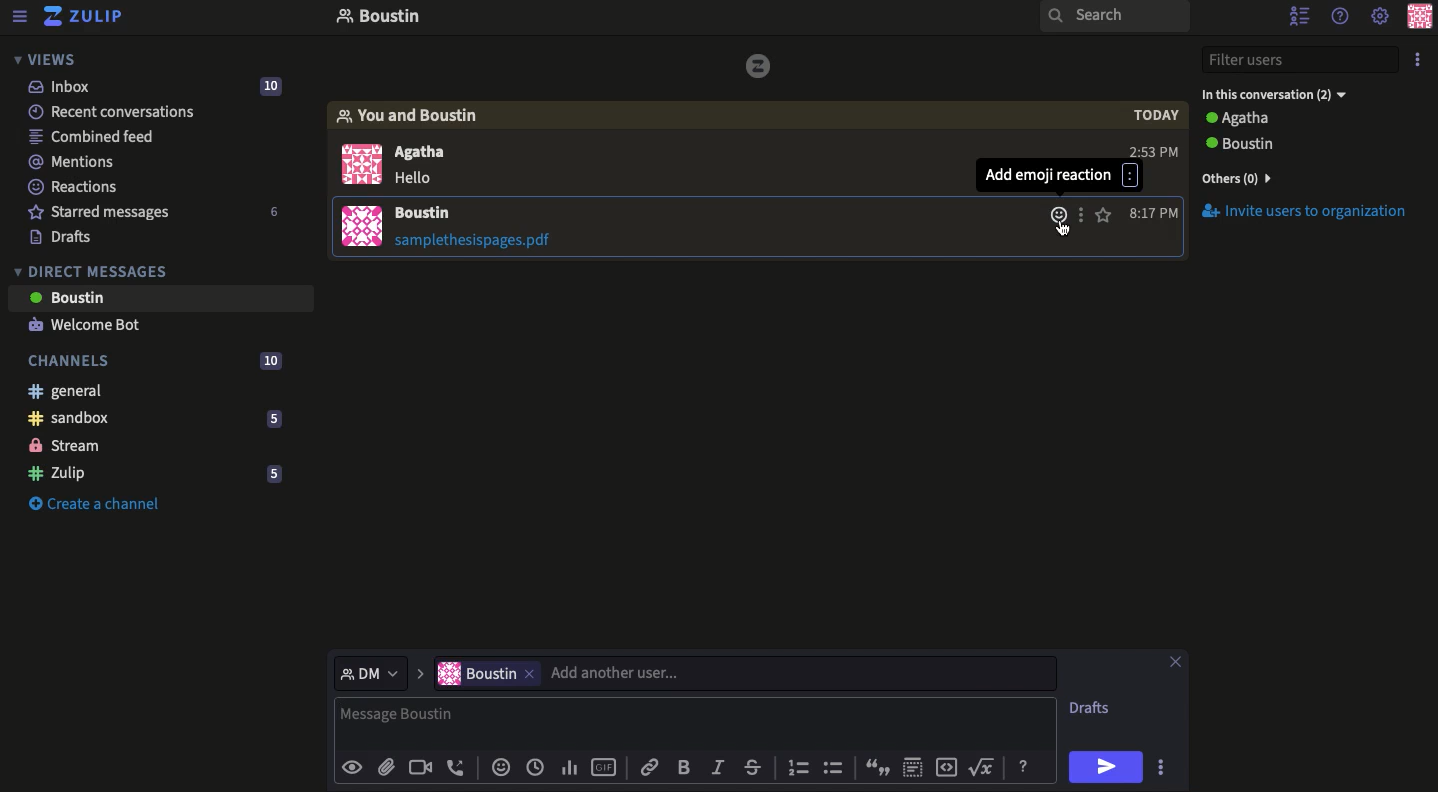  Describe the element at coordinates (59, 238) in the screenshot. I see `Drafts` at that location.